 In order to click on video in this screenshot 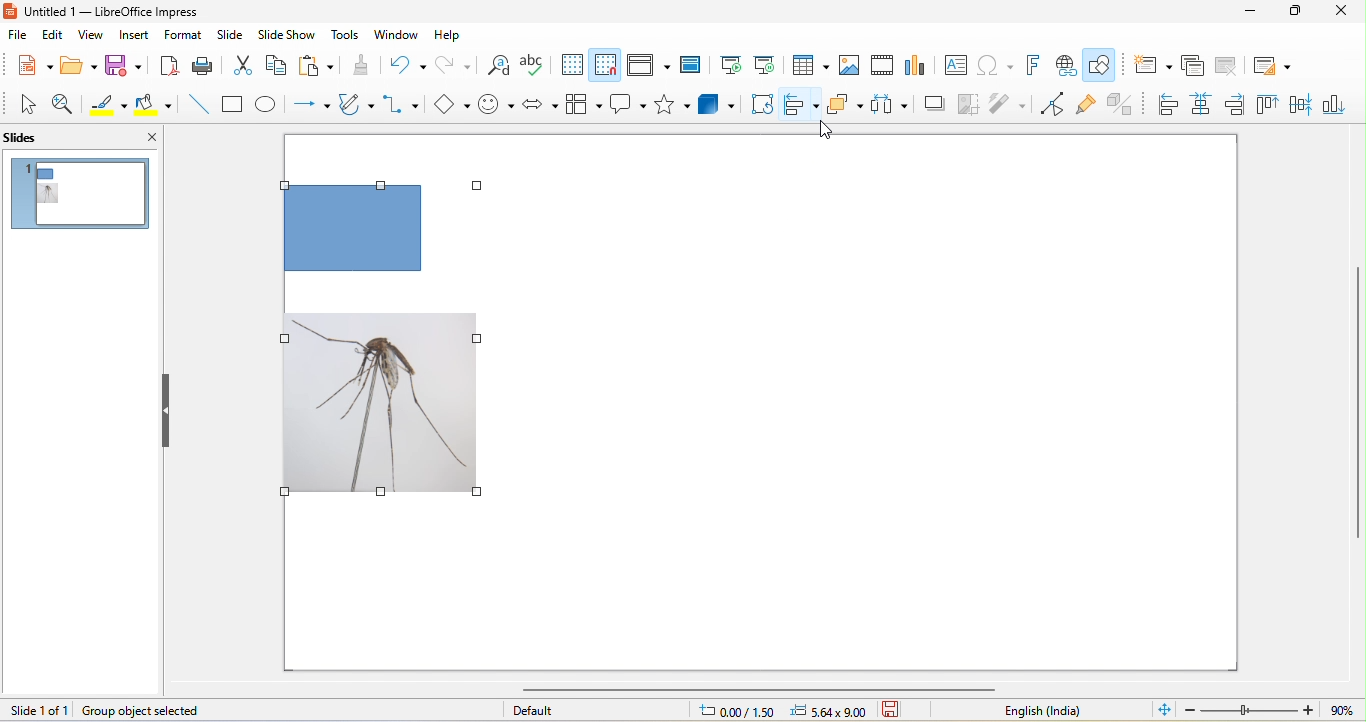, I will do `click(883, 68)`.